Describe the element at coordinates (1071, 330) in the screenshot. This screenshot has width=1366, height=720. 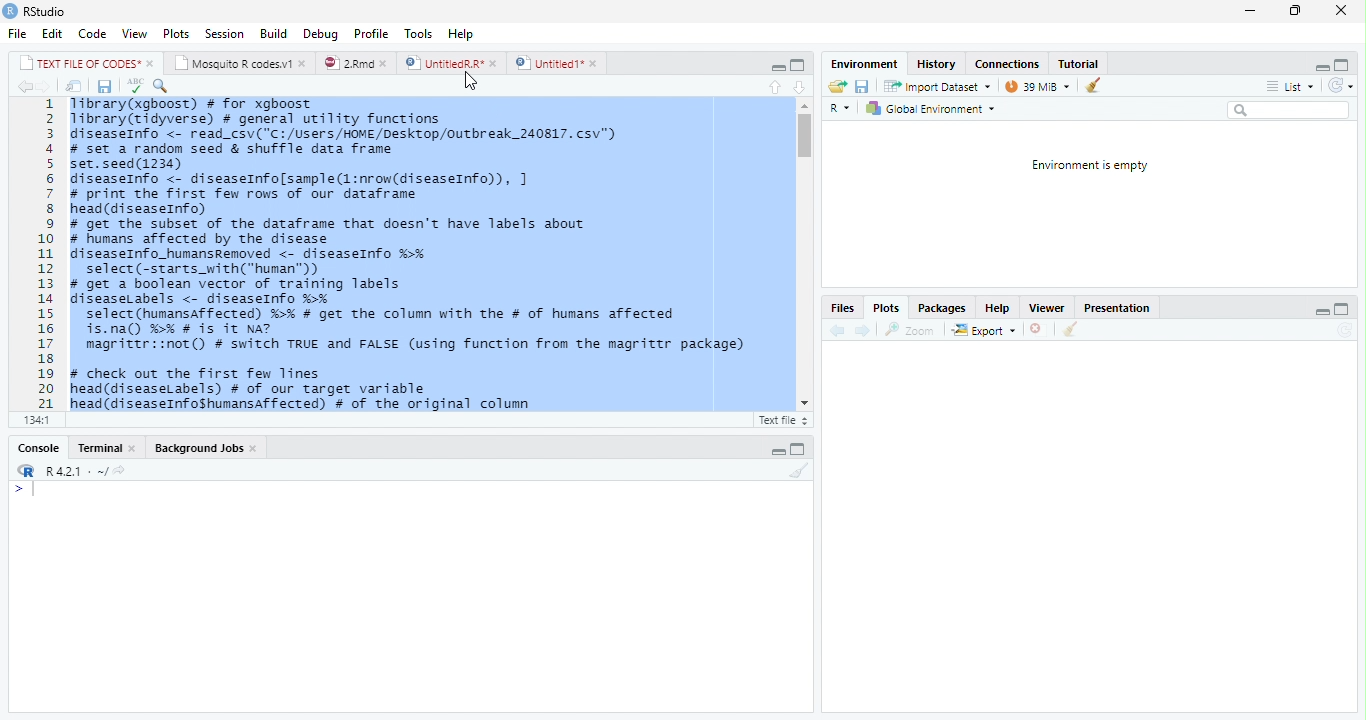
I see `Clean` at that location.